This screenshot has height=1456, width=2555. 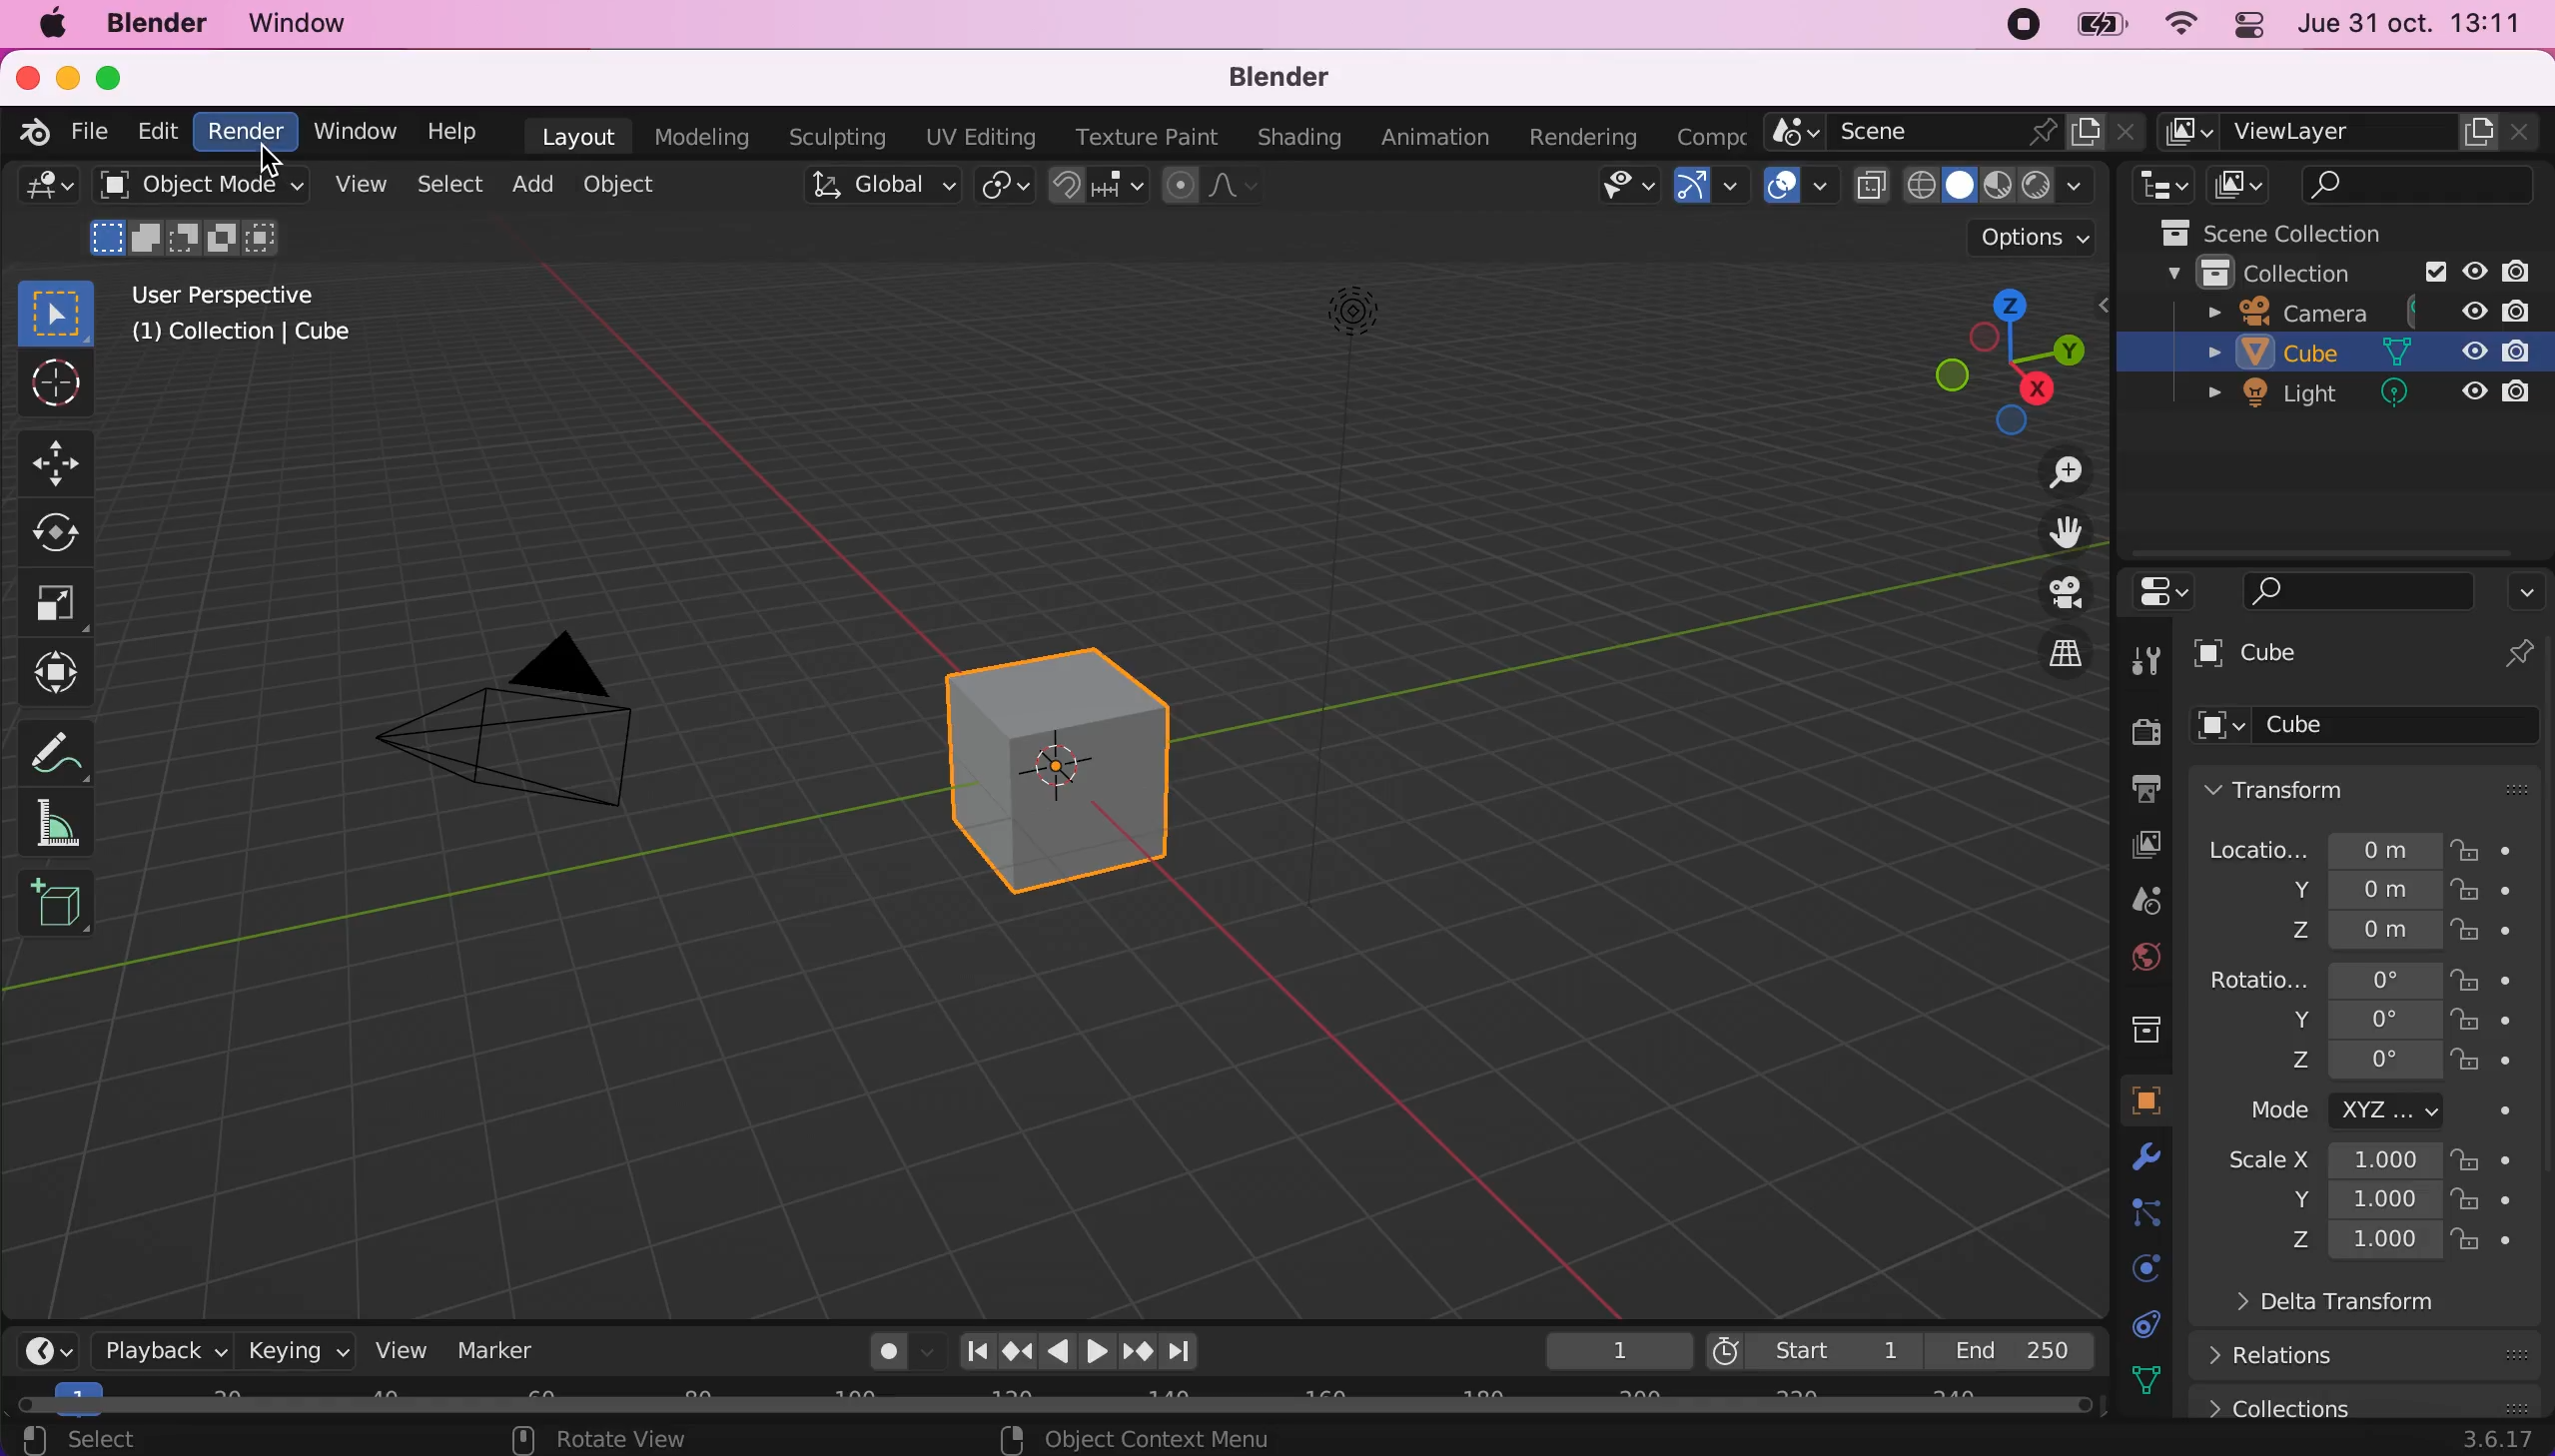 What do you see at coordinates (1230, 187) in the screenshot?
I see `proportional editing` at bounding box center [1230, 187].